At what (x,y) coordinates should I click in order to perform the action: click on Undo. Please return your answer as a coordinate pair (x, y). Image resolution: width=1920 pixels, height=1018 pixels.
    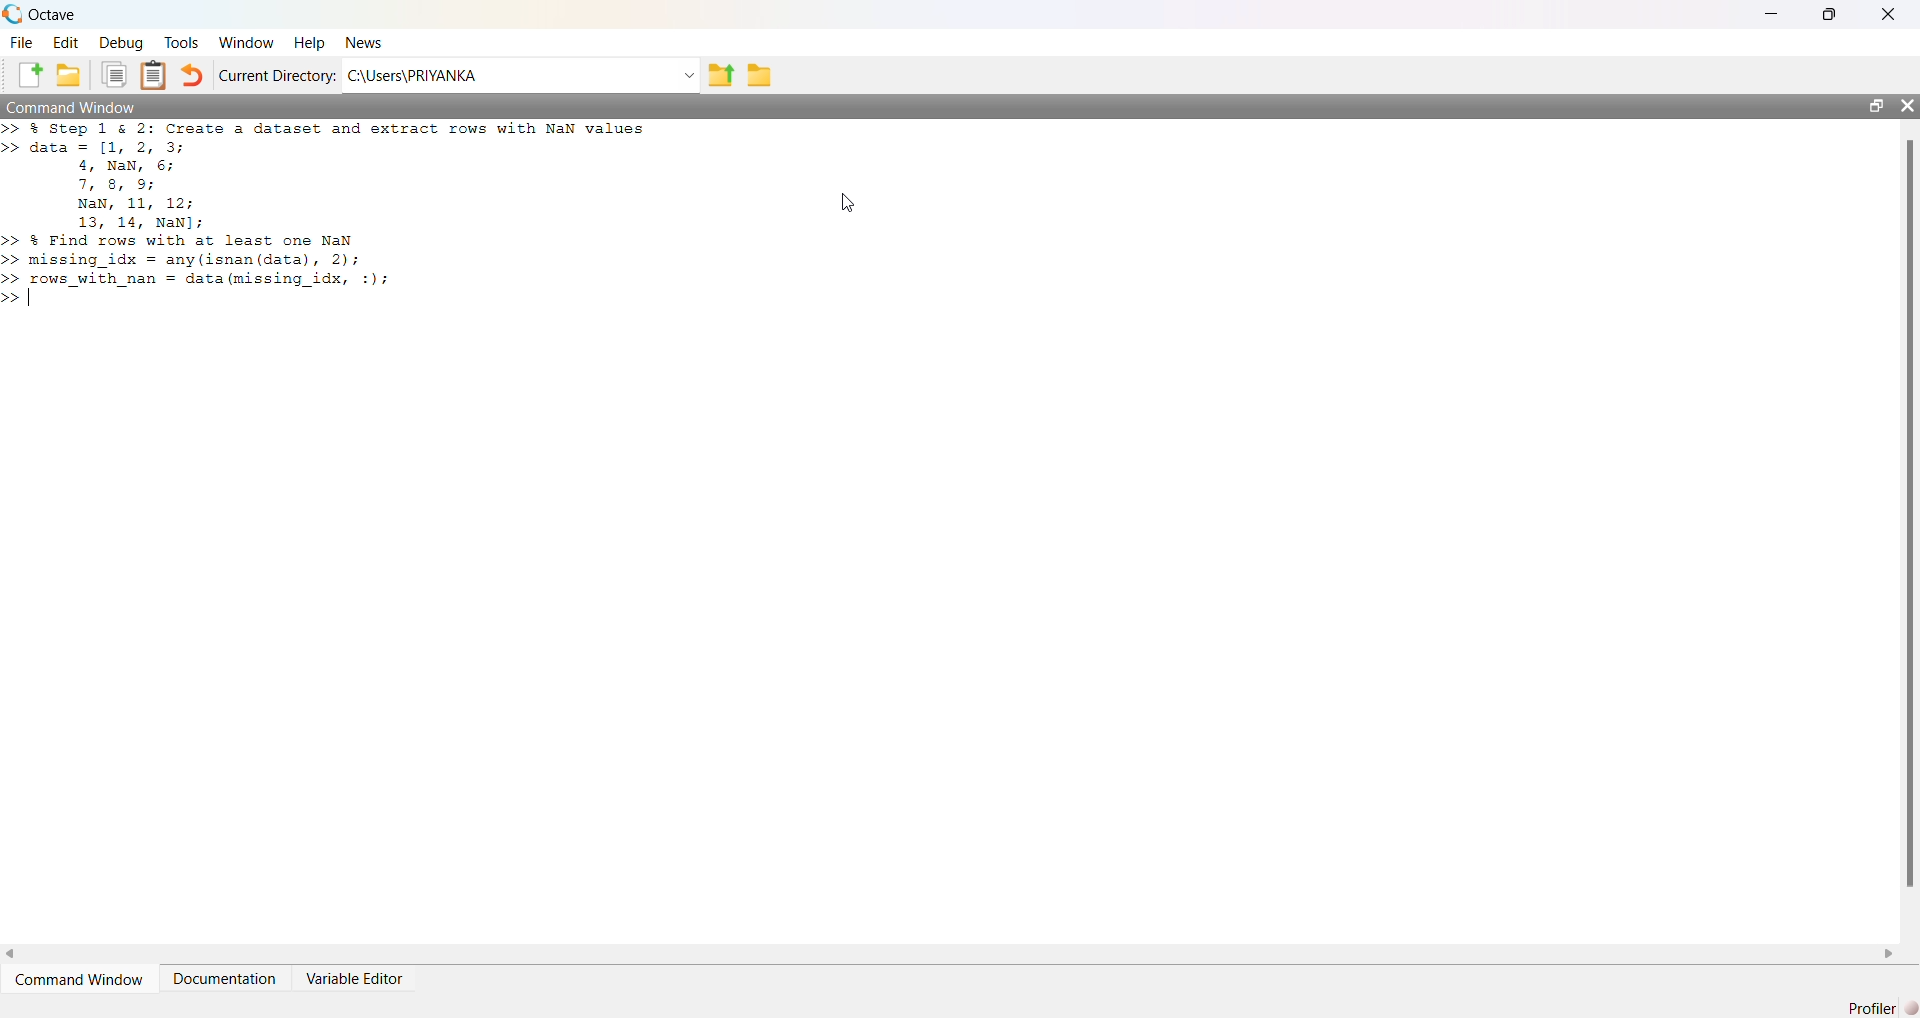
    Looking at the image, I should click on (190, 75).